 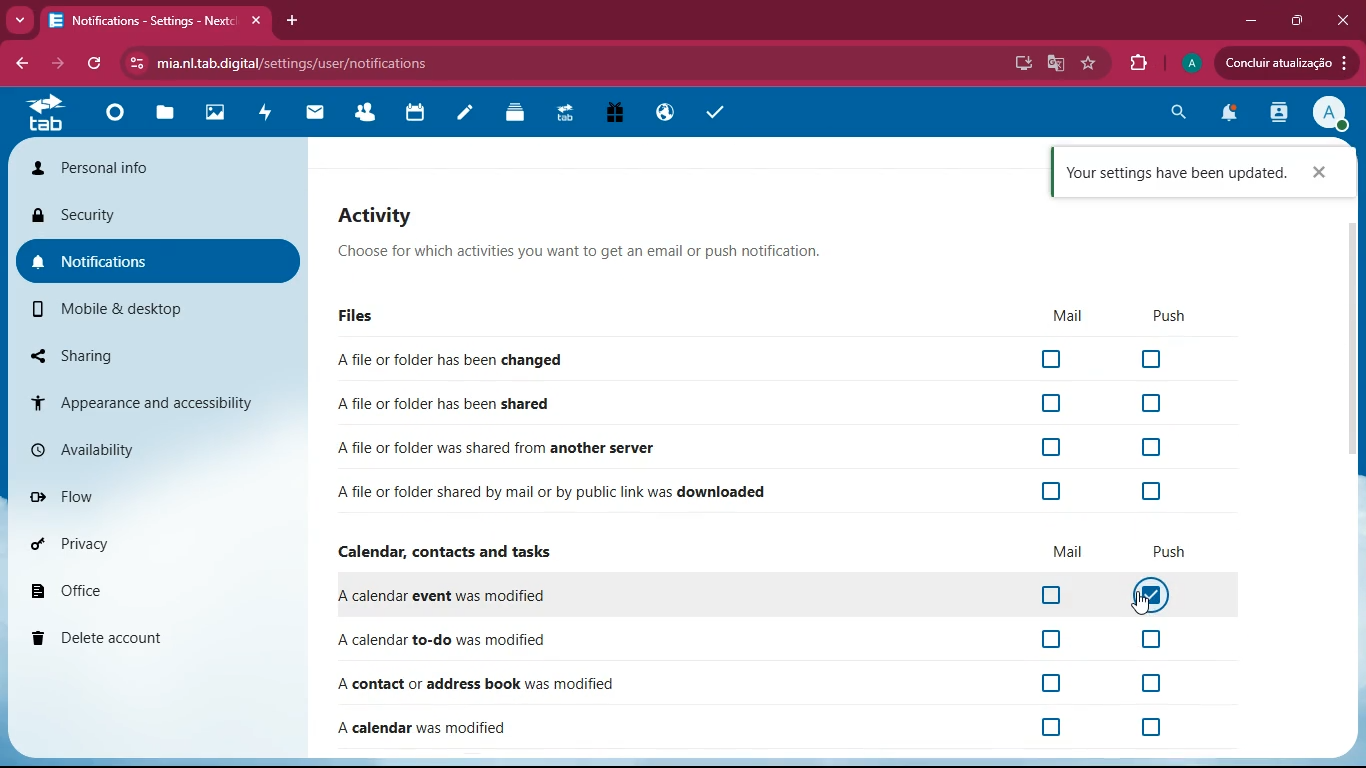 I want to click on tab, so click(x=569, y=114).